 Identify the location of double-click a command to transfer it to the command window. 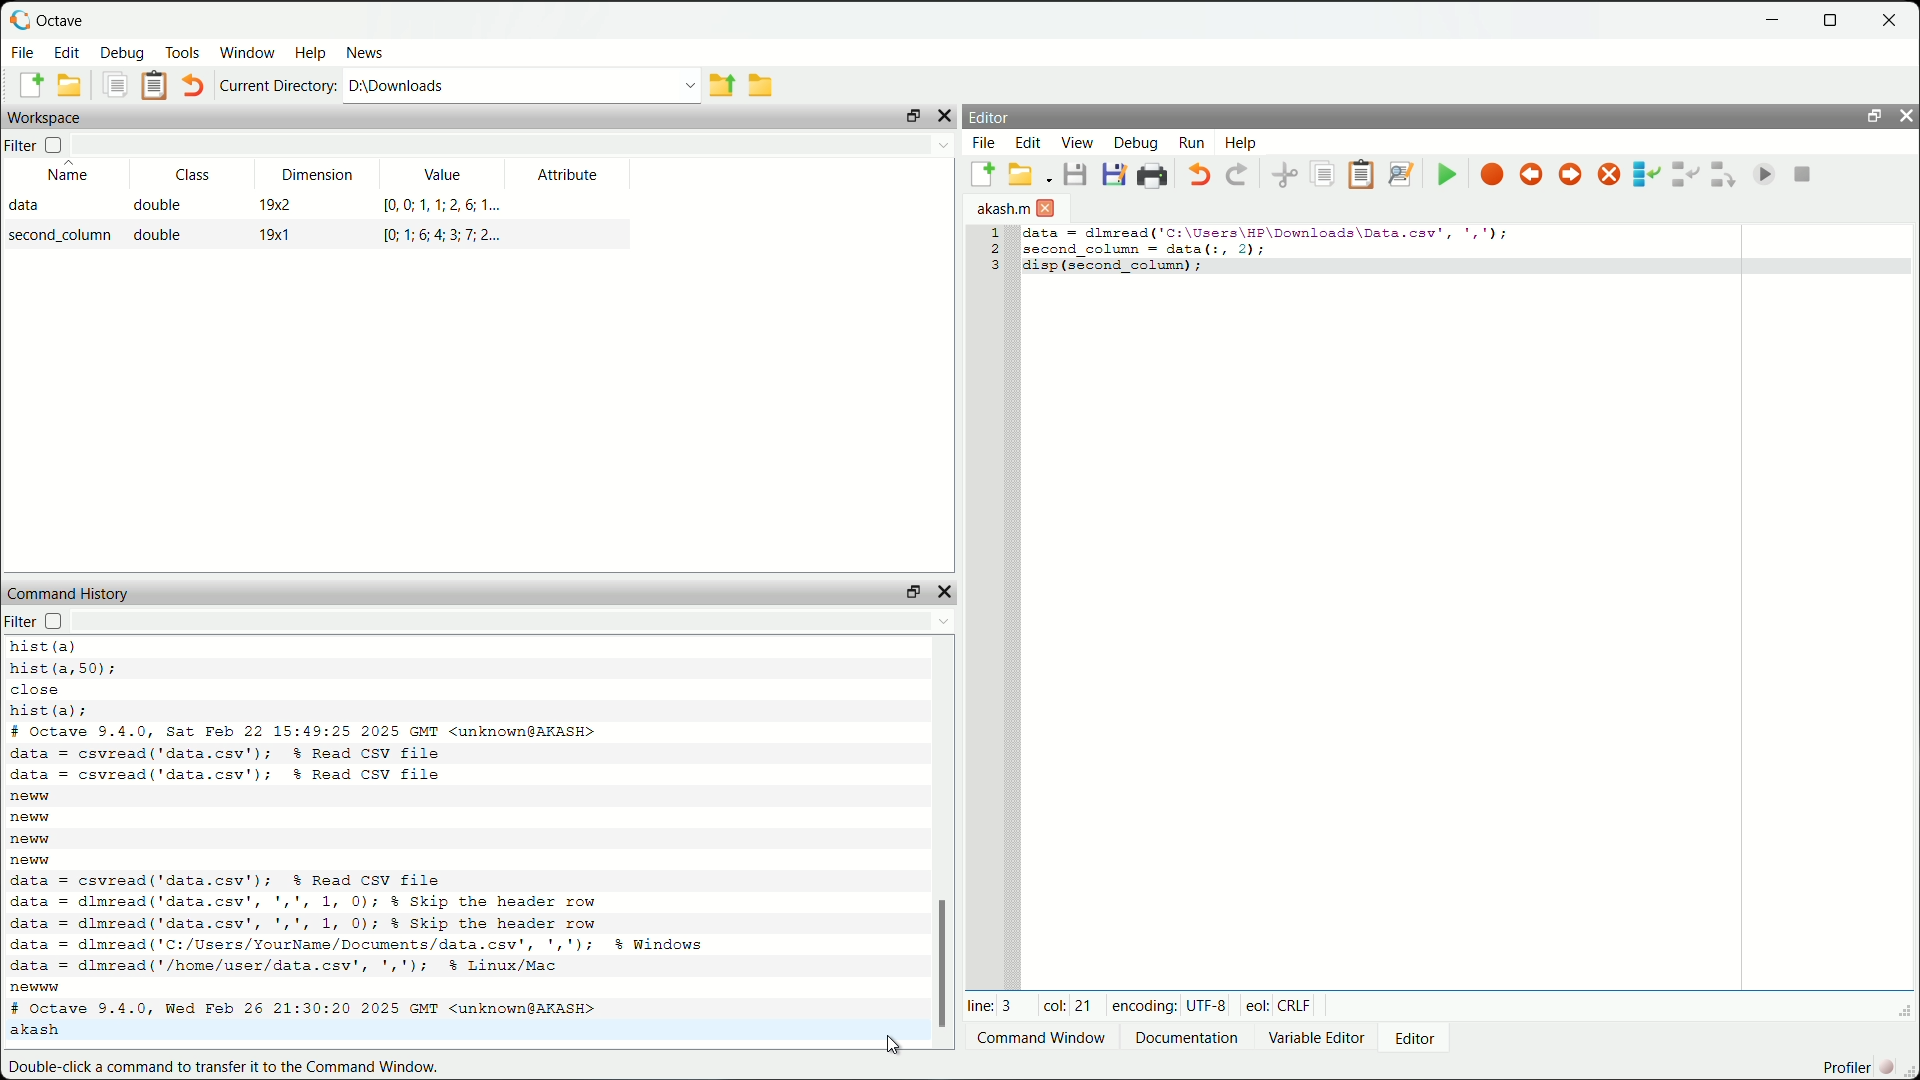
(270, 1068).